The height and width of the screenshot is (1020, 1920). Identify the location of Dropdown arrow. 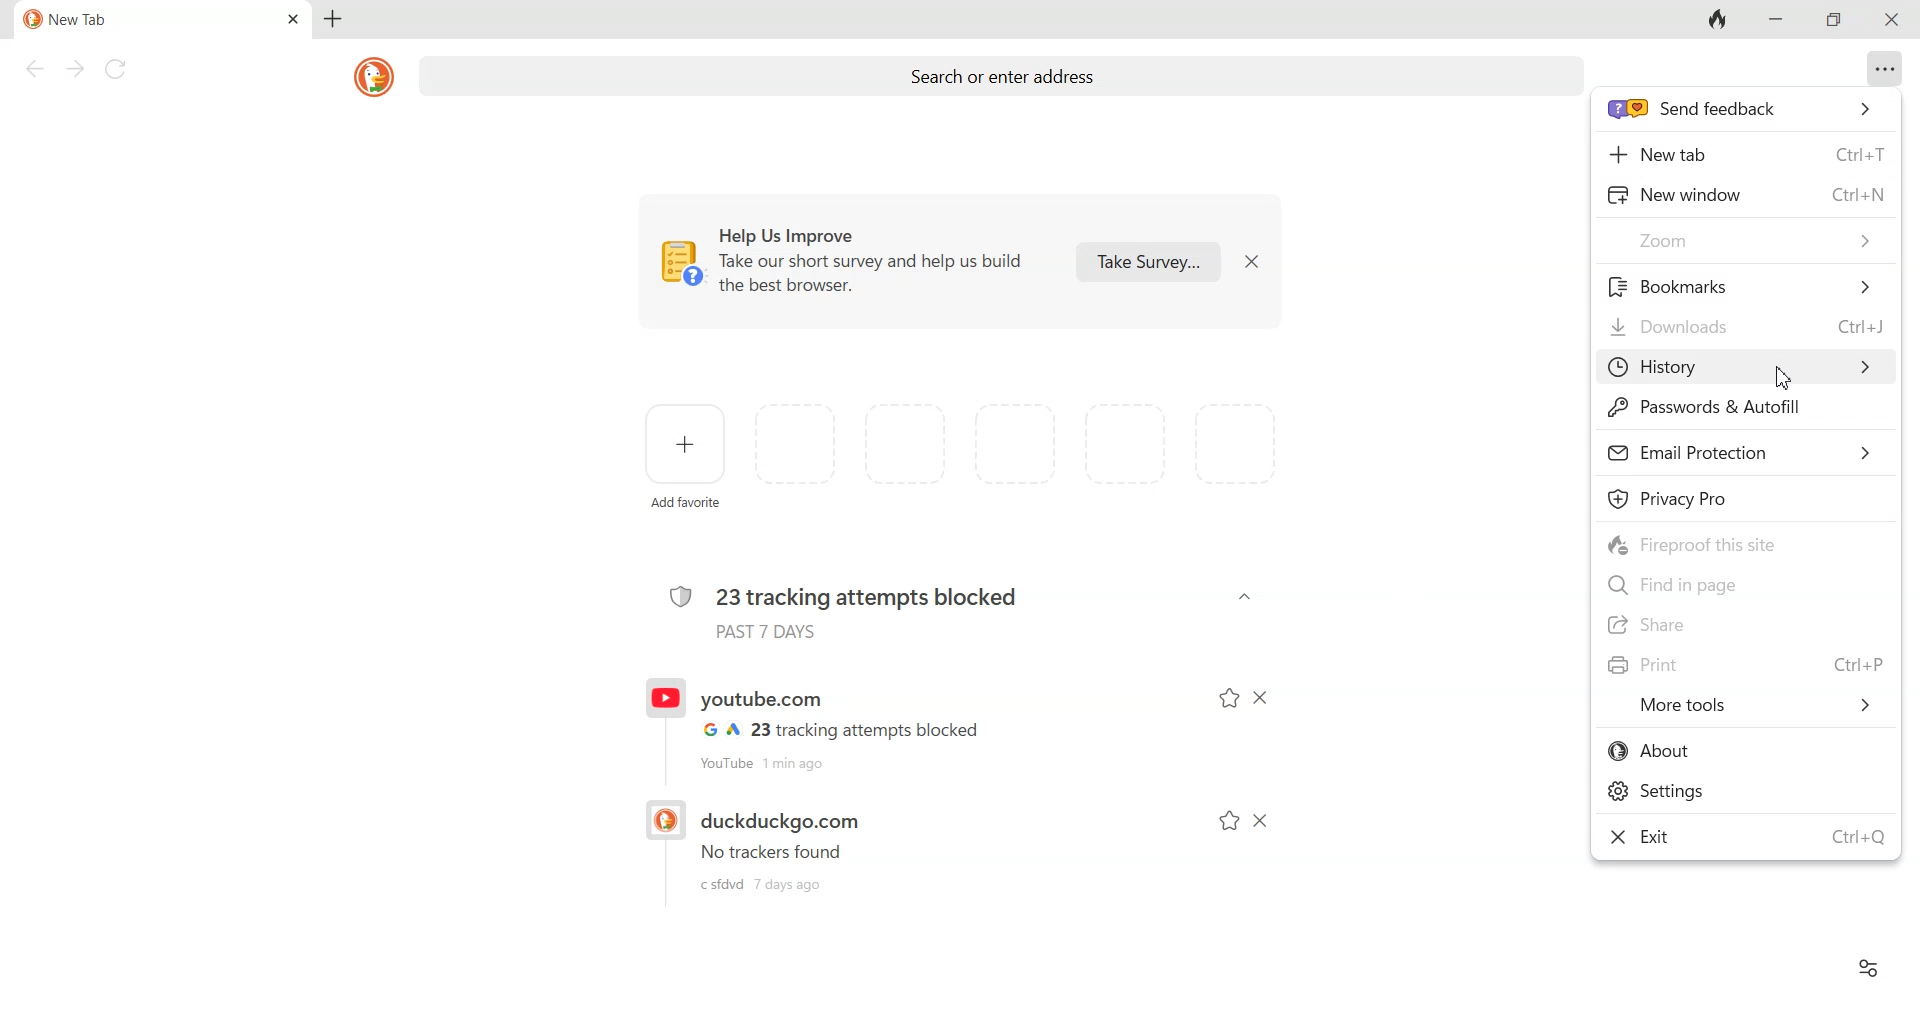
(1244, 597).